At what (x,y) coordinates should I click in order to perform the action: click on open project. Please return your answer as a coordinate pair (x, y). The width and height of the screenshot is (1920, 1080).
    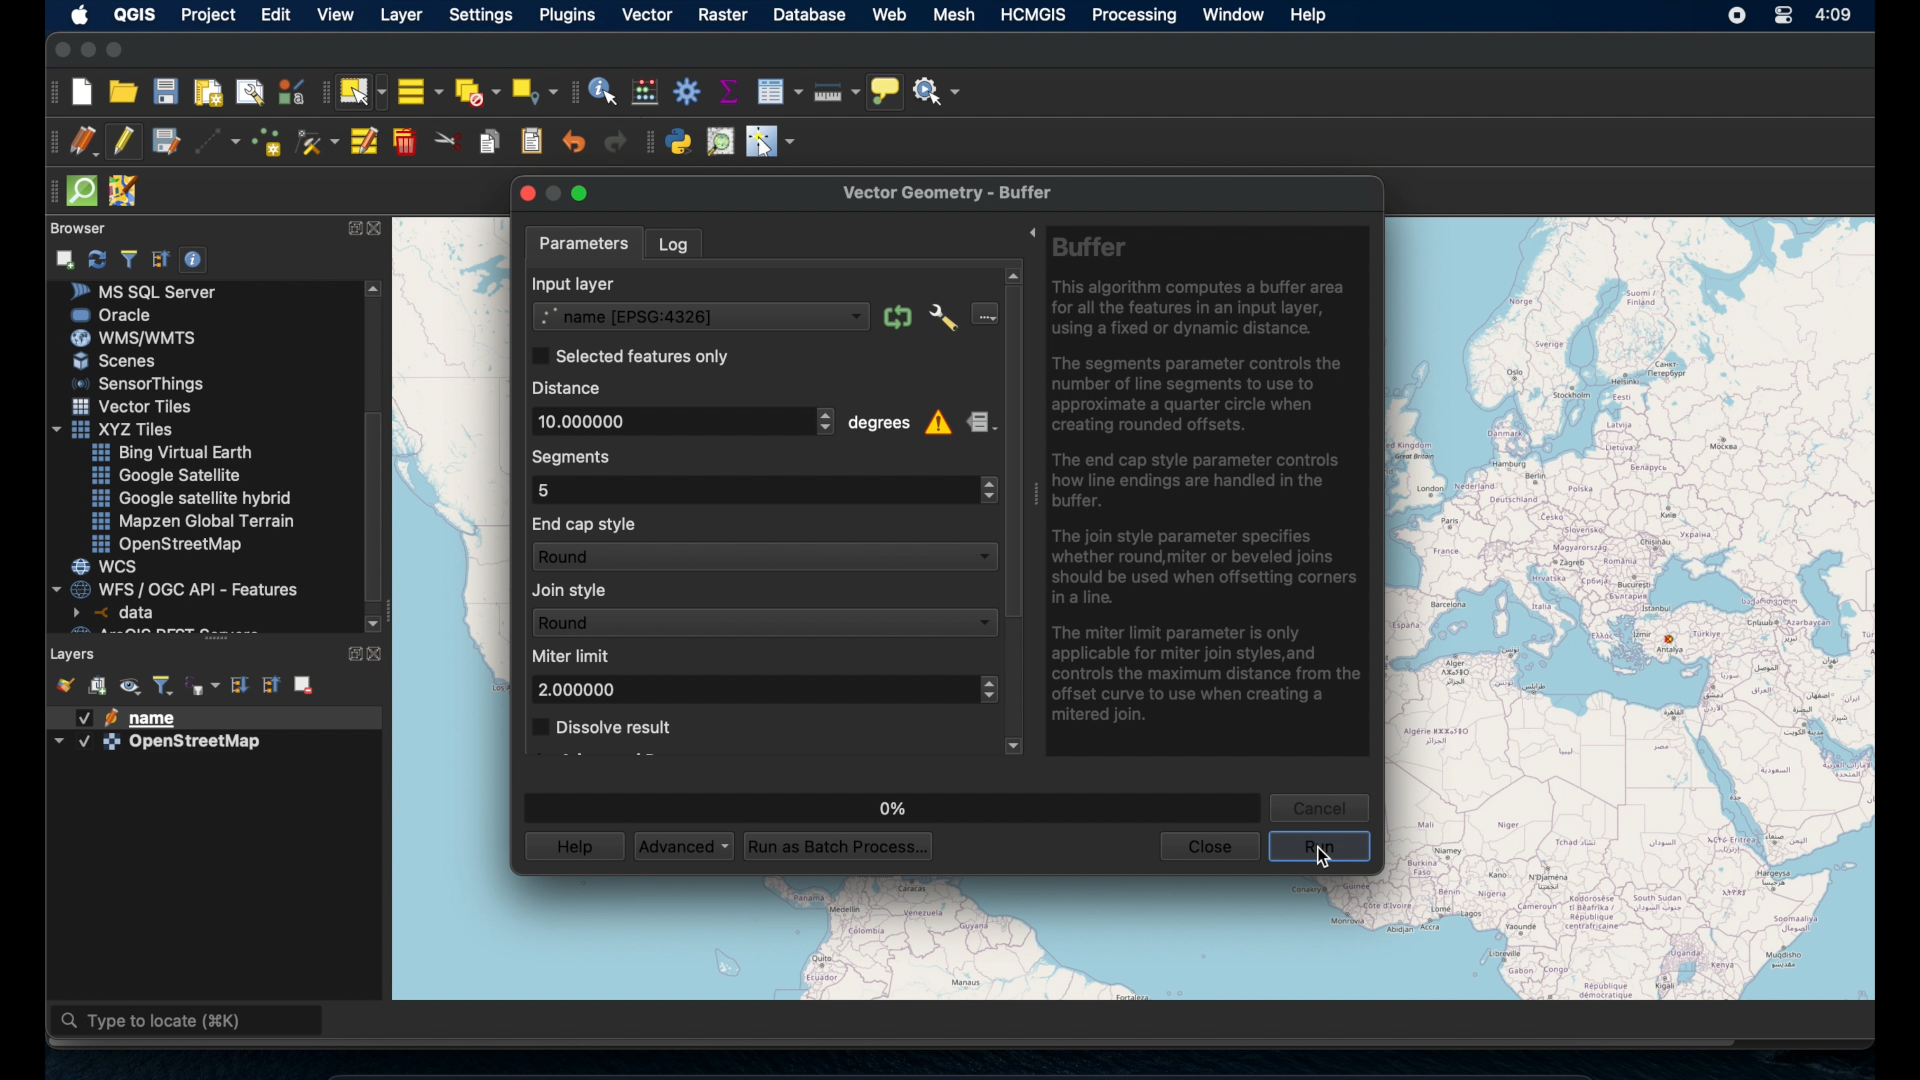
    Looking at the image, I should click on (124, 93).